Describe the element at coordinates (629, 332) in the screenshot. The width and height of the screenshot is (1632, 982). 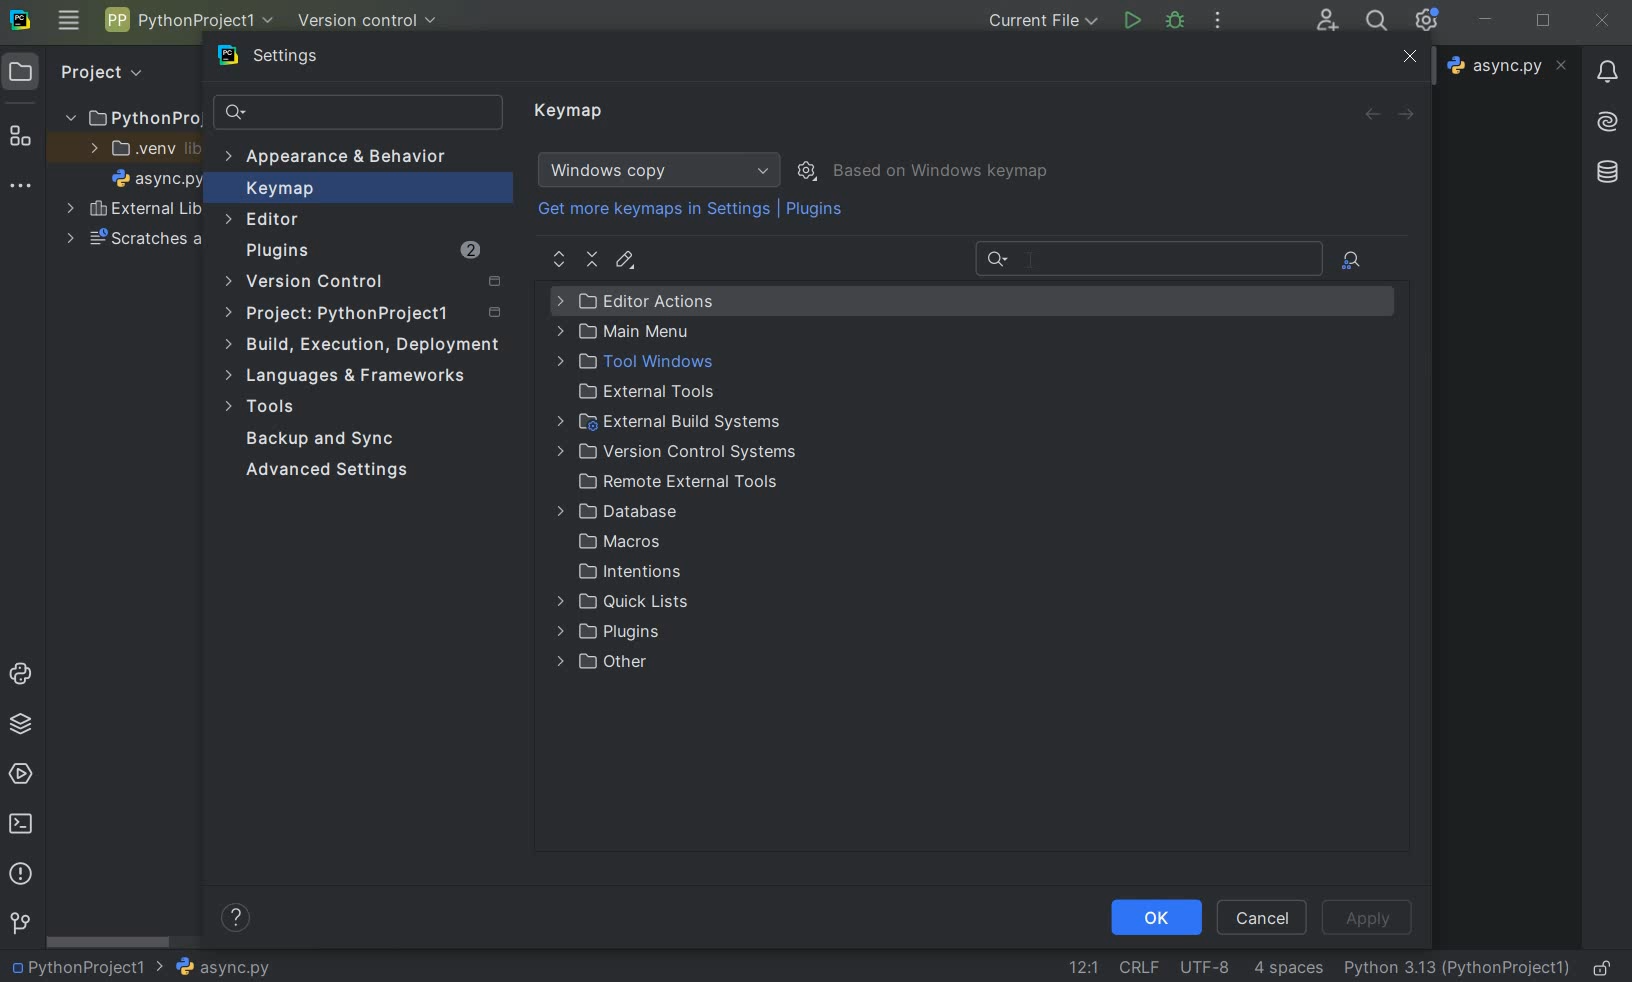
I see `main menu` at that location.